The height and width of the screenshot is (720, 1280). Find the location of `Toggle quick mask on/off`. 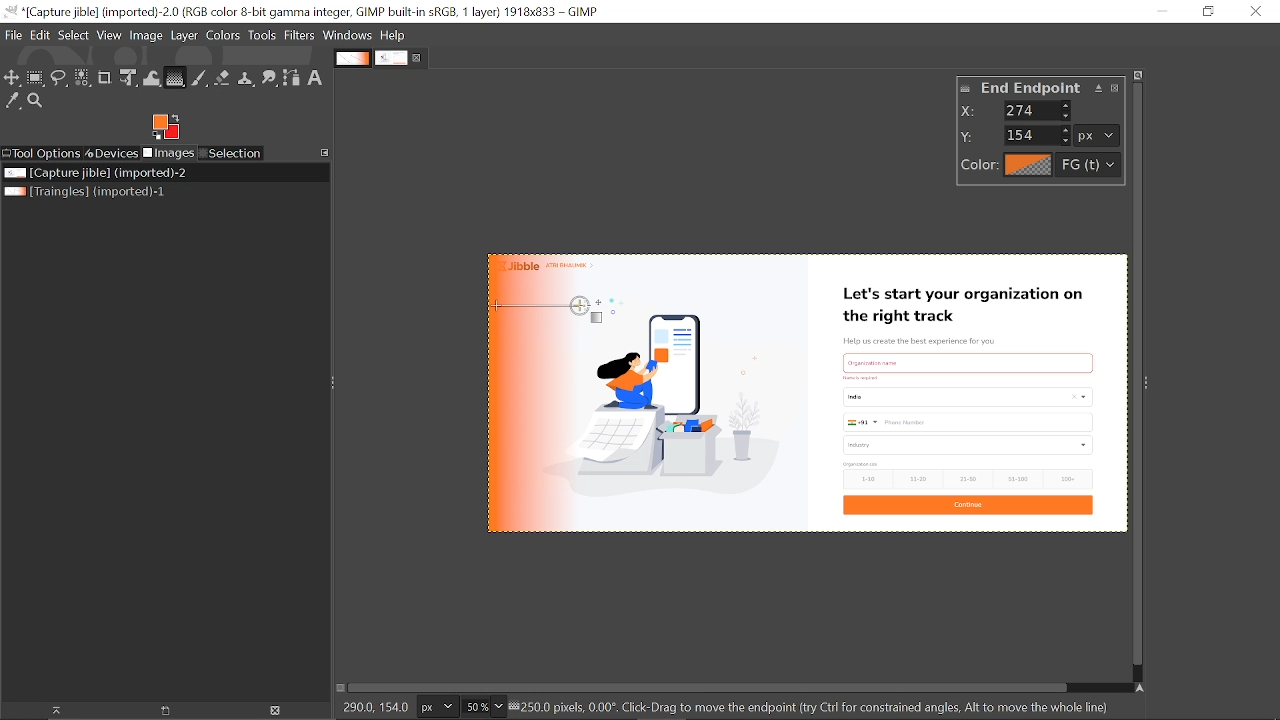

Toggle quick mask on/off is located at coordinates (341, 689).